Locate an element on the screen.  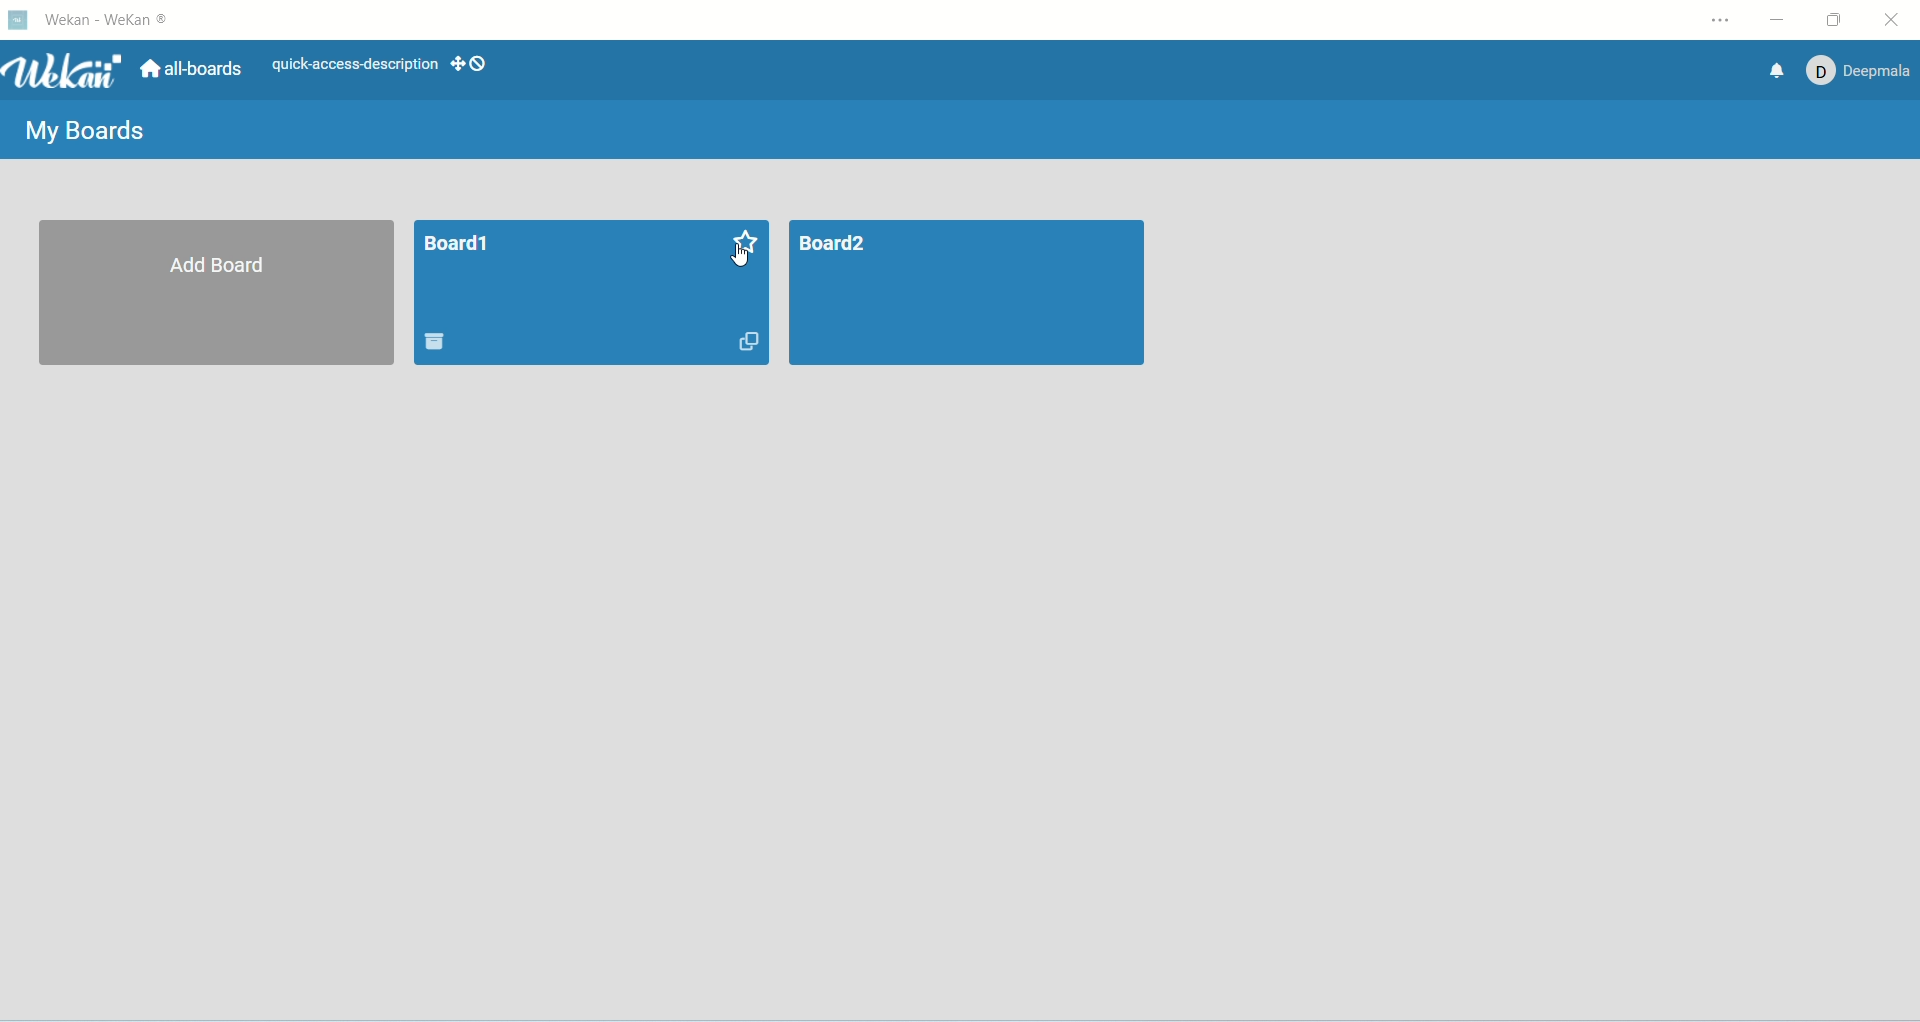
notification is located at coordinates (1773, 72).